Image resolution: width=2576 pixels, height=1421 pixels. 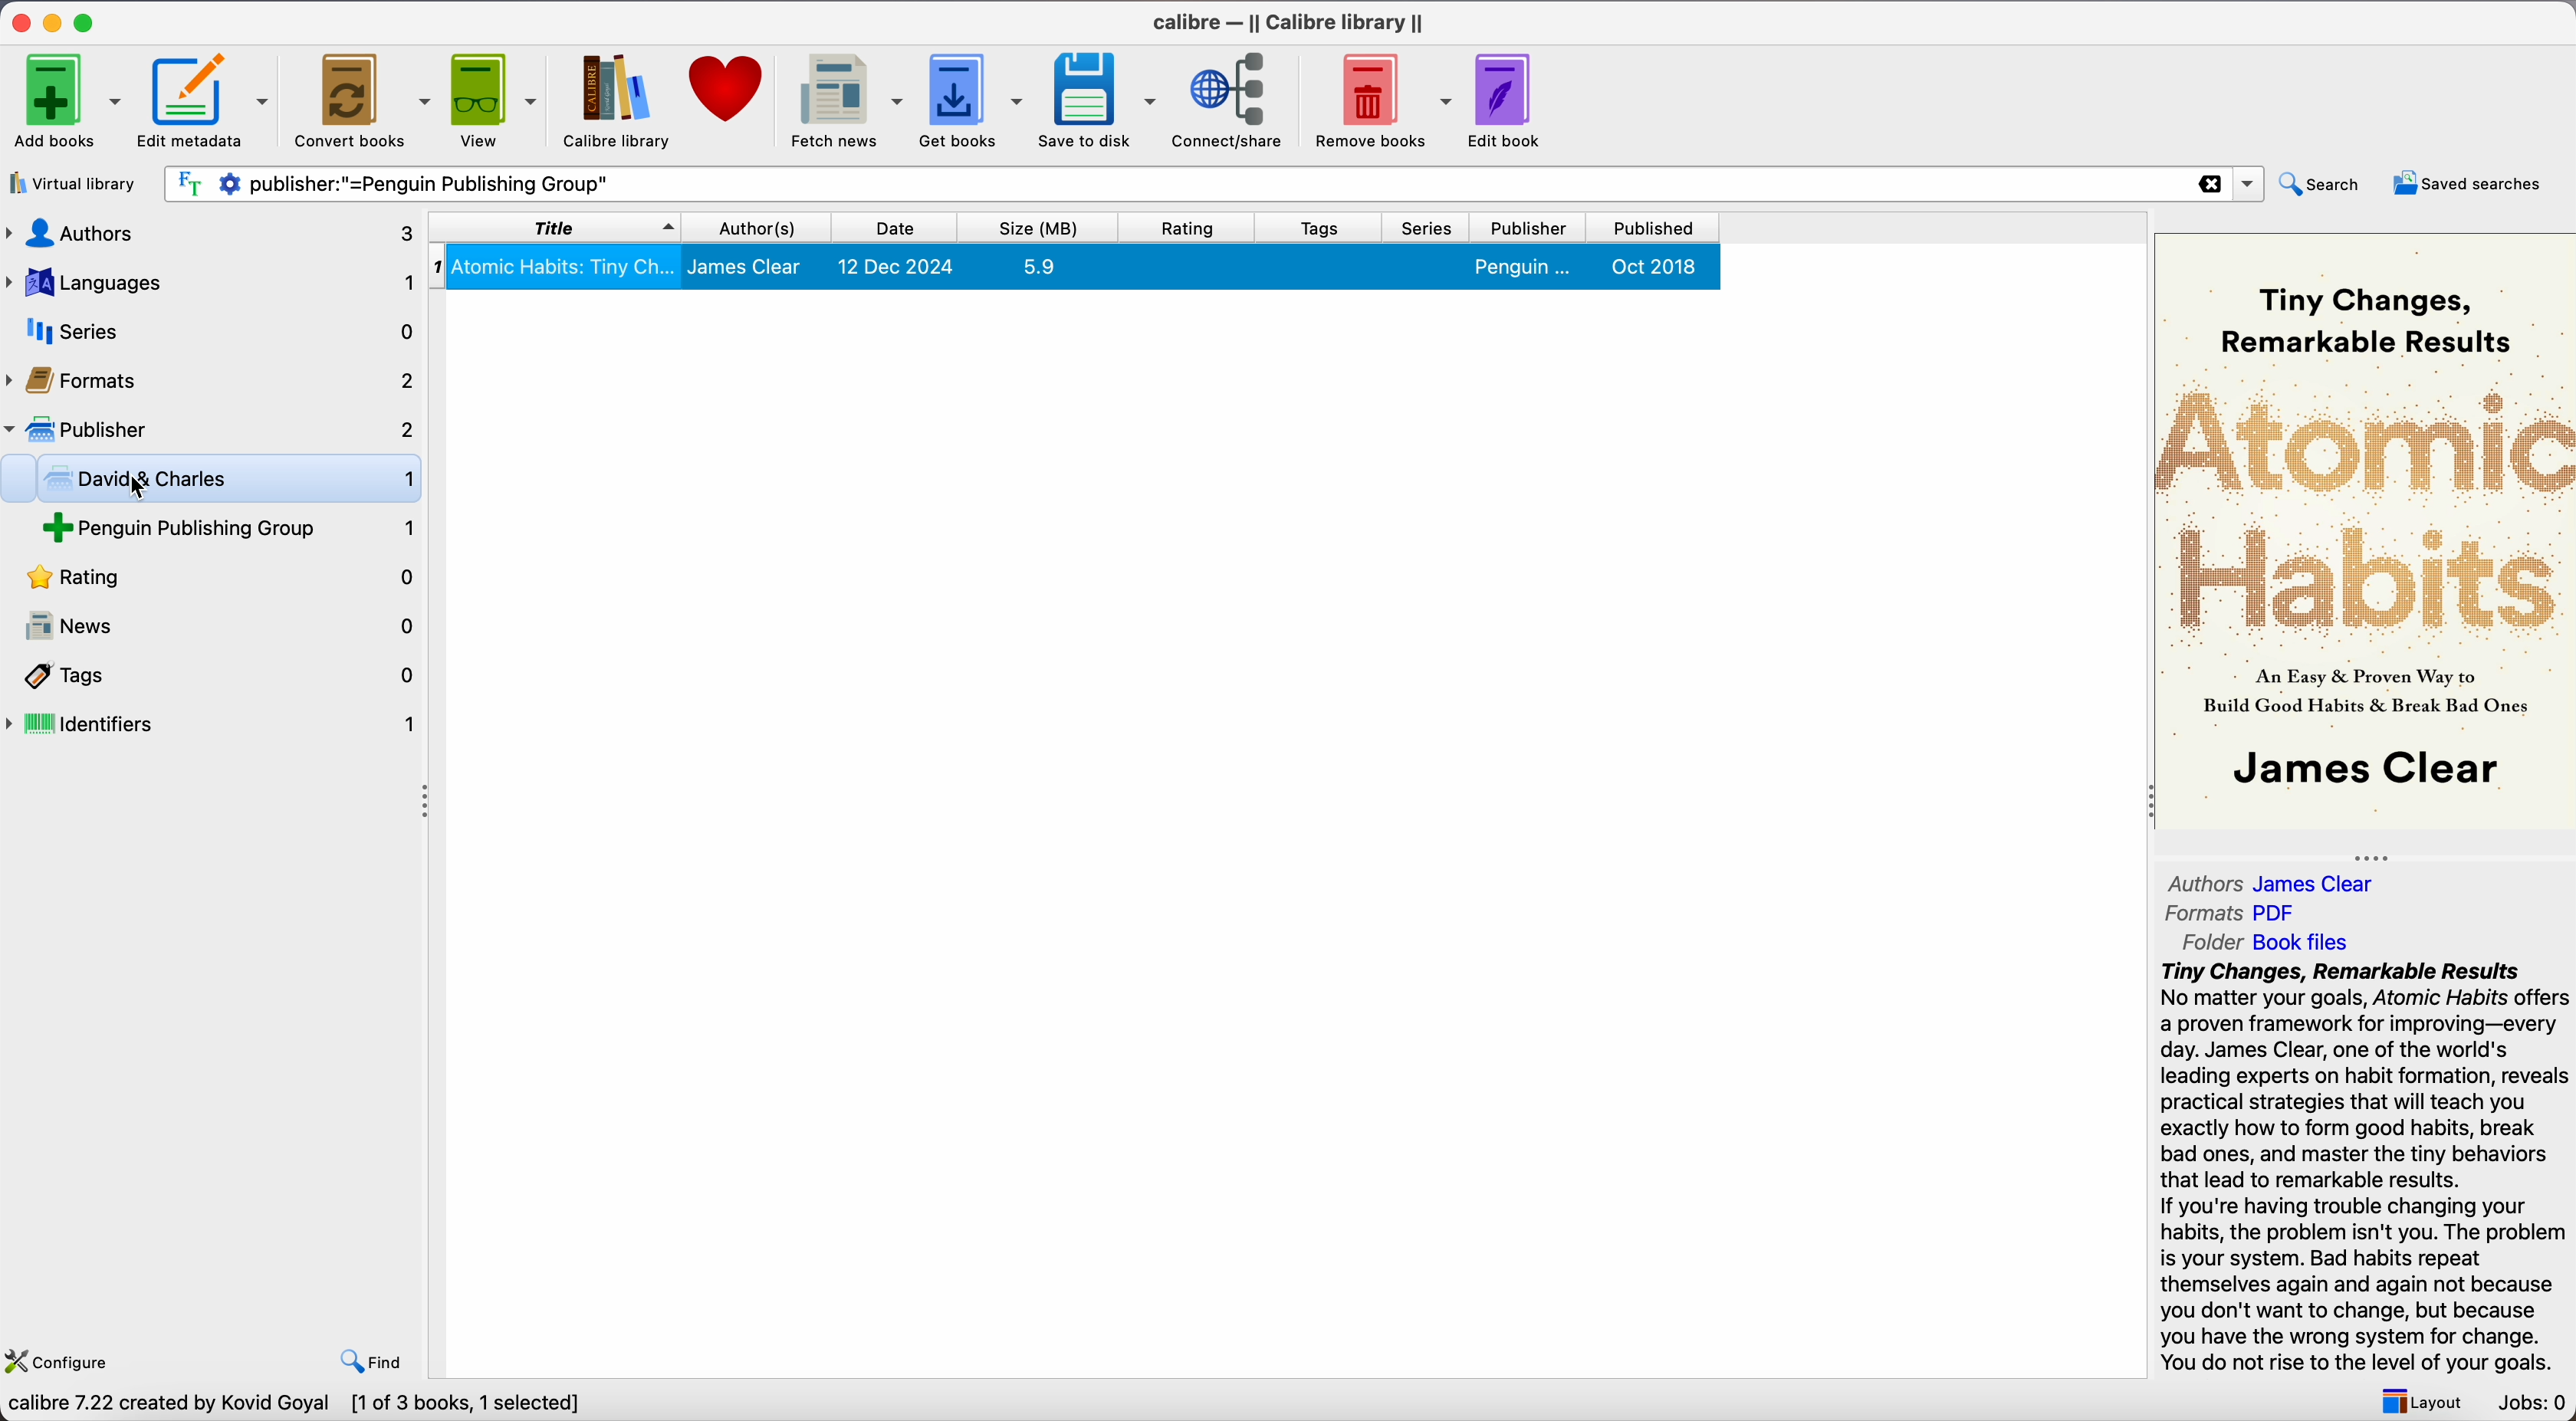 I want to click on news, so click(x=213, y=627).